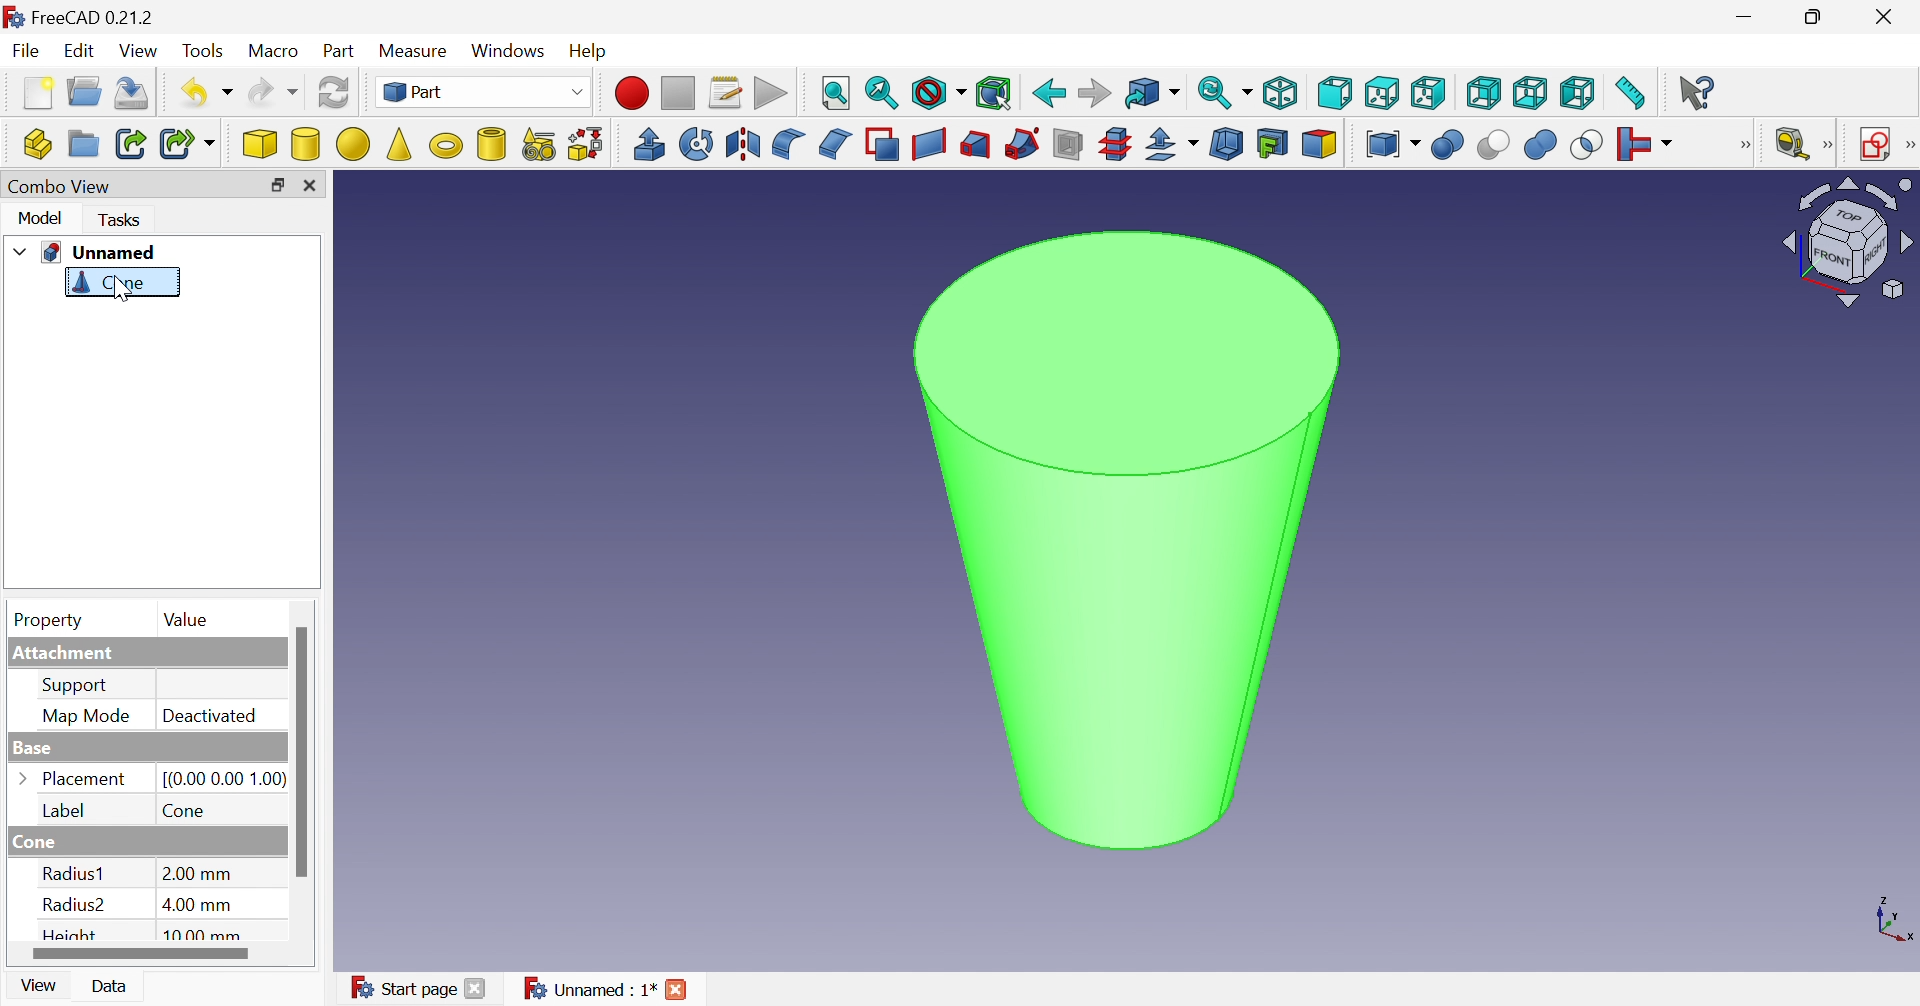 The height and width of the screenshot is (1006, 1920). What do you see at coordinates (206, 94) in the screenshot?
I see `Undo` at bounding box center [206, 94].